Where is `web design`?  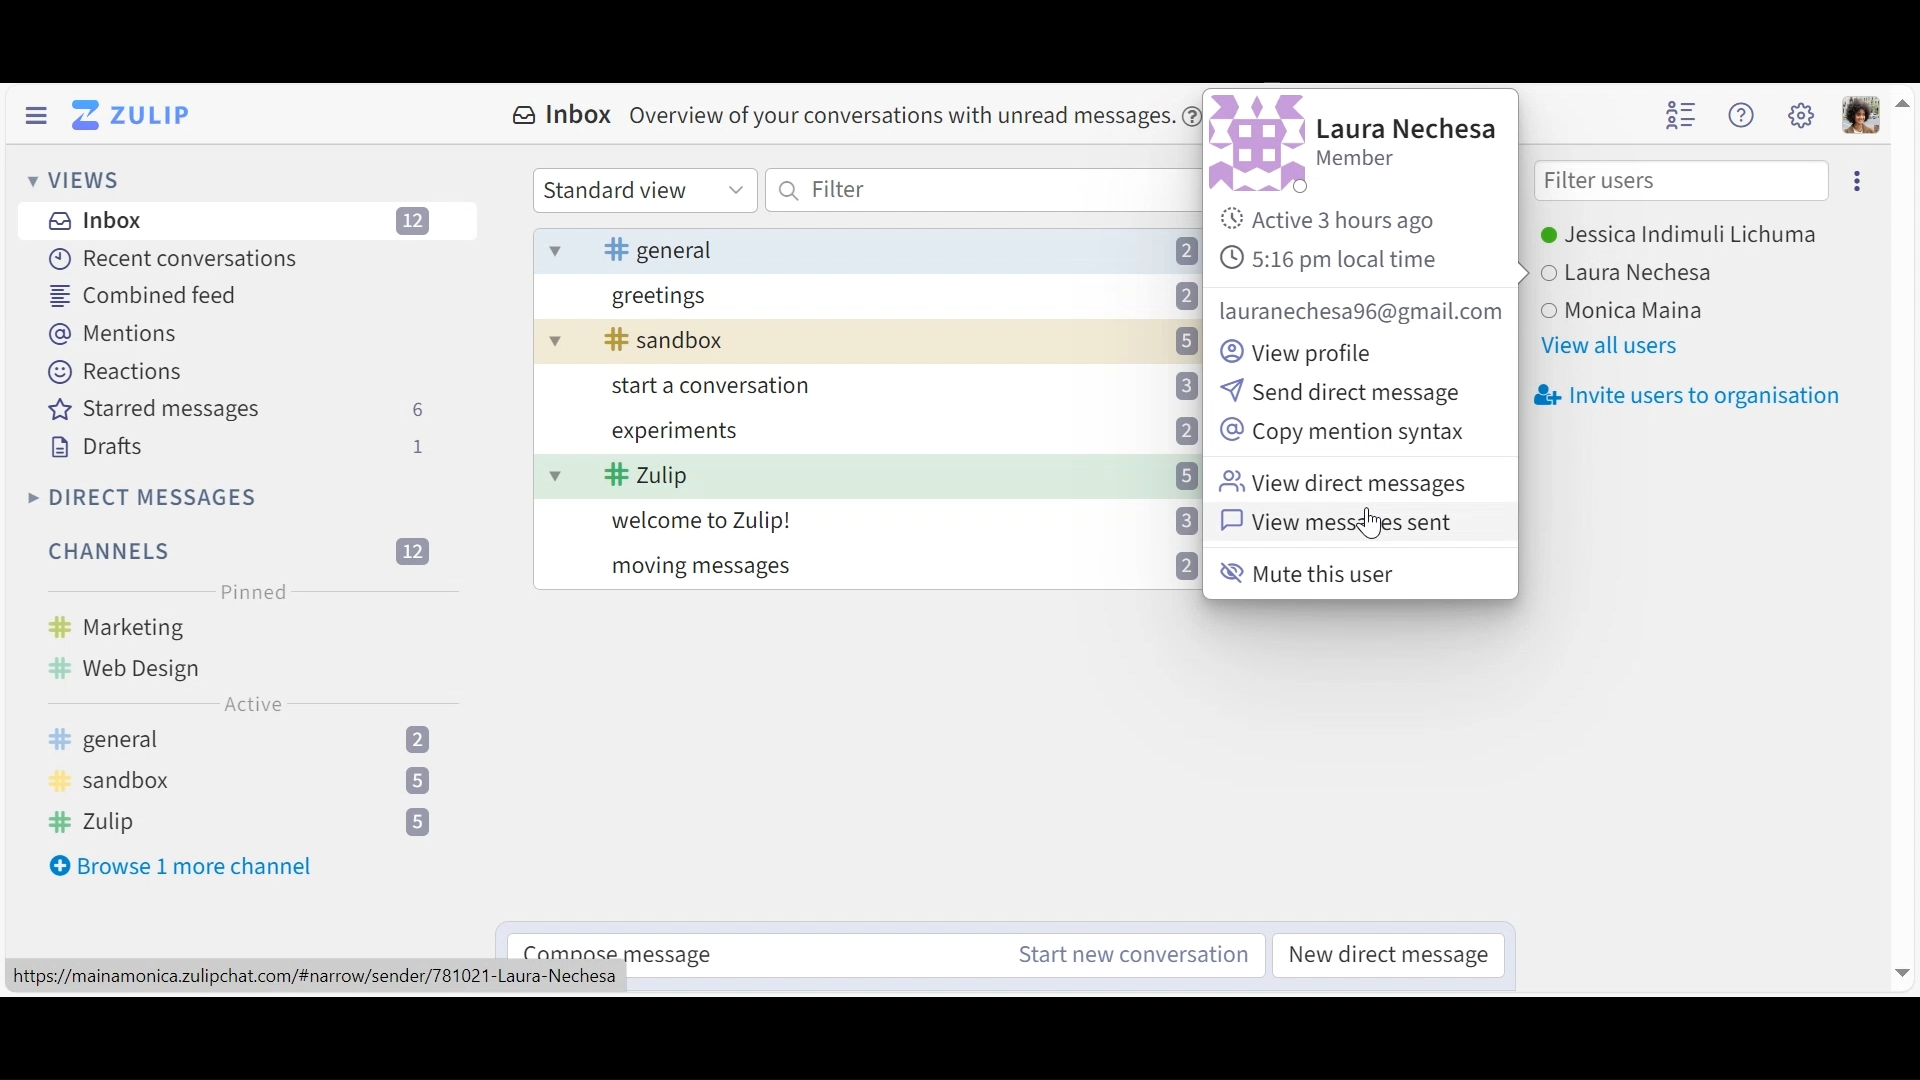
web design is located at coordinates (142, 667).